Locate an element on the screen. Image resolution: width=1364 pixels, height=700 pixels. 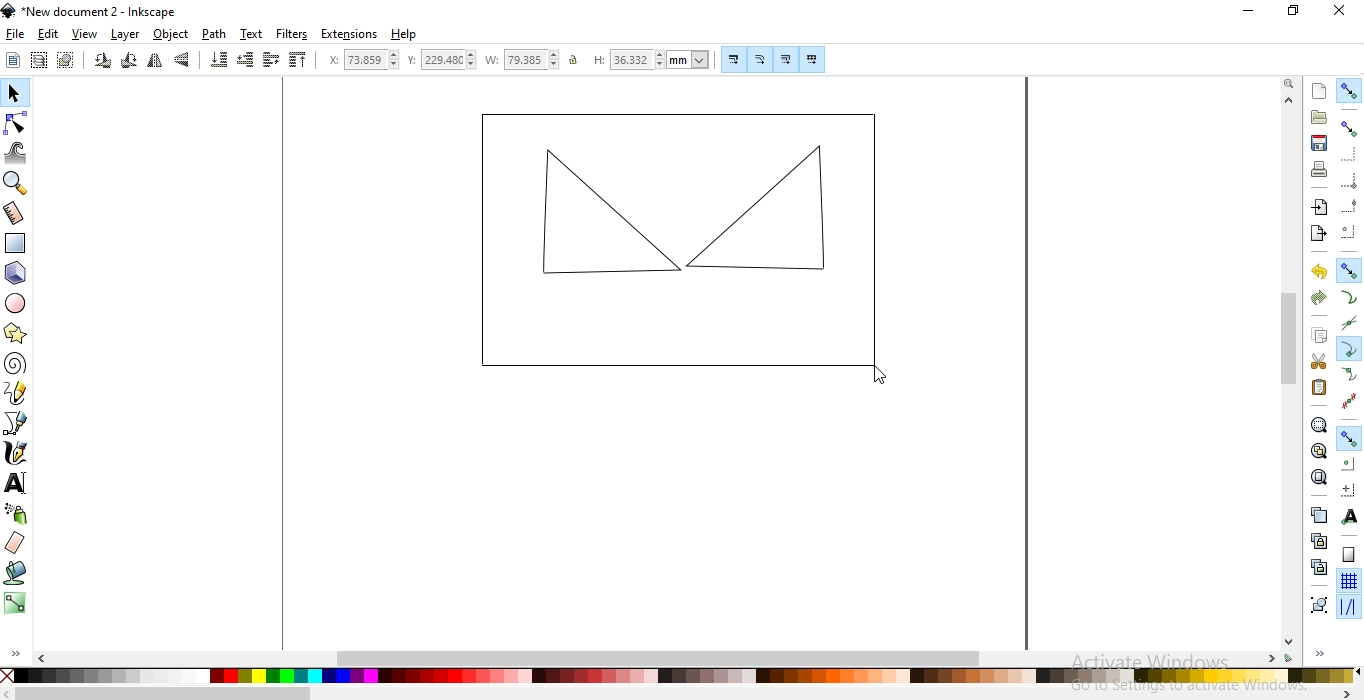
create a clone is located at coordinates (1316, 541).